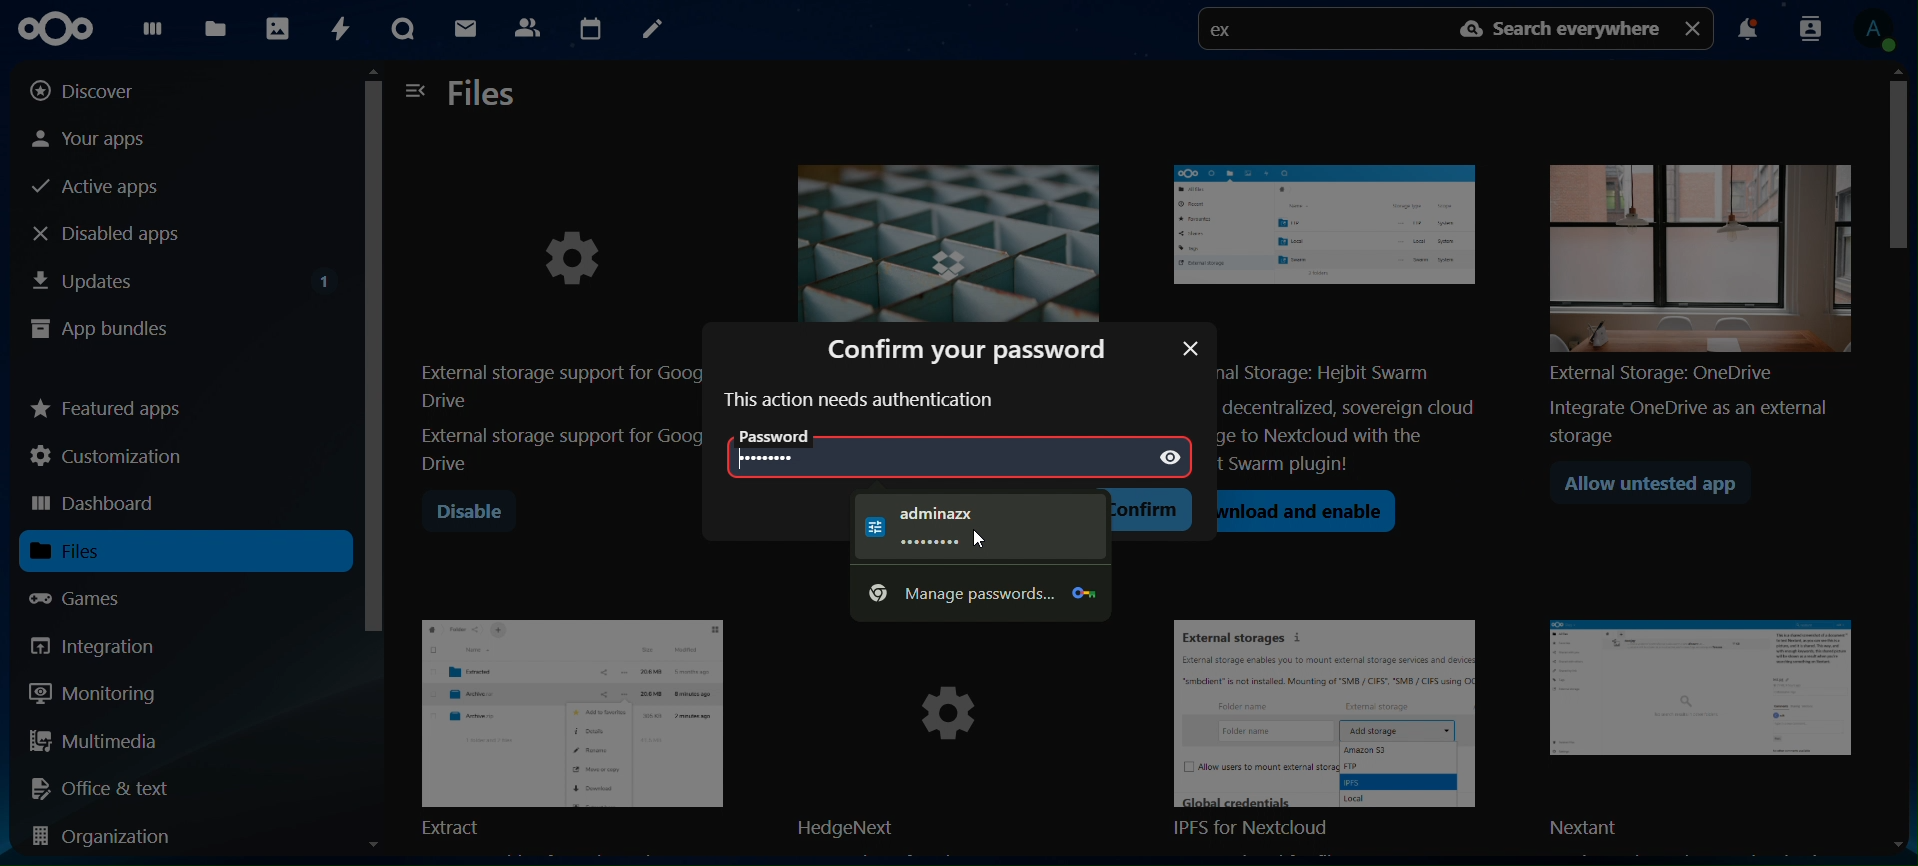 Image resolution: width=1918 pixels, height=866 pixels. Describe the element at coordinates (572, 725) in the screenshot. I see `extract` at that location.